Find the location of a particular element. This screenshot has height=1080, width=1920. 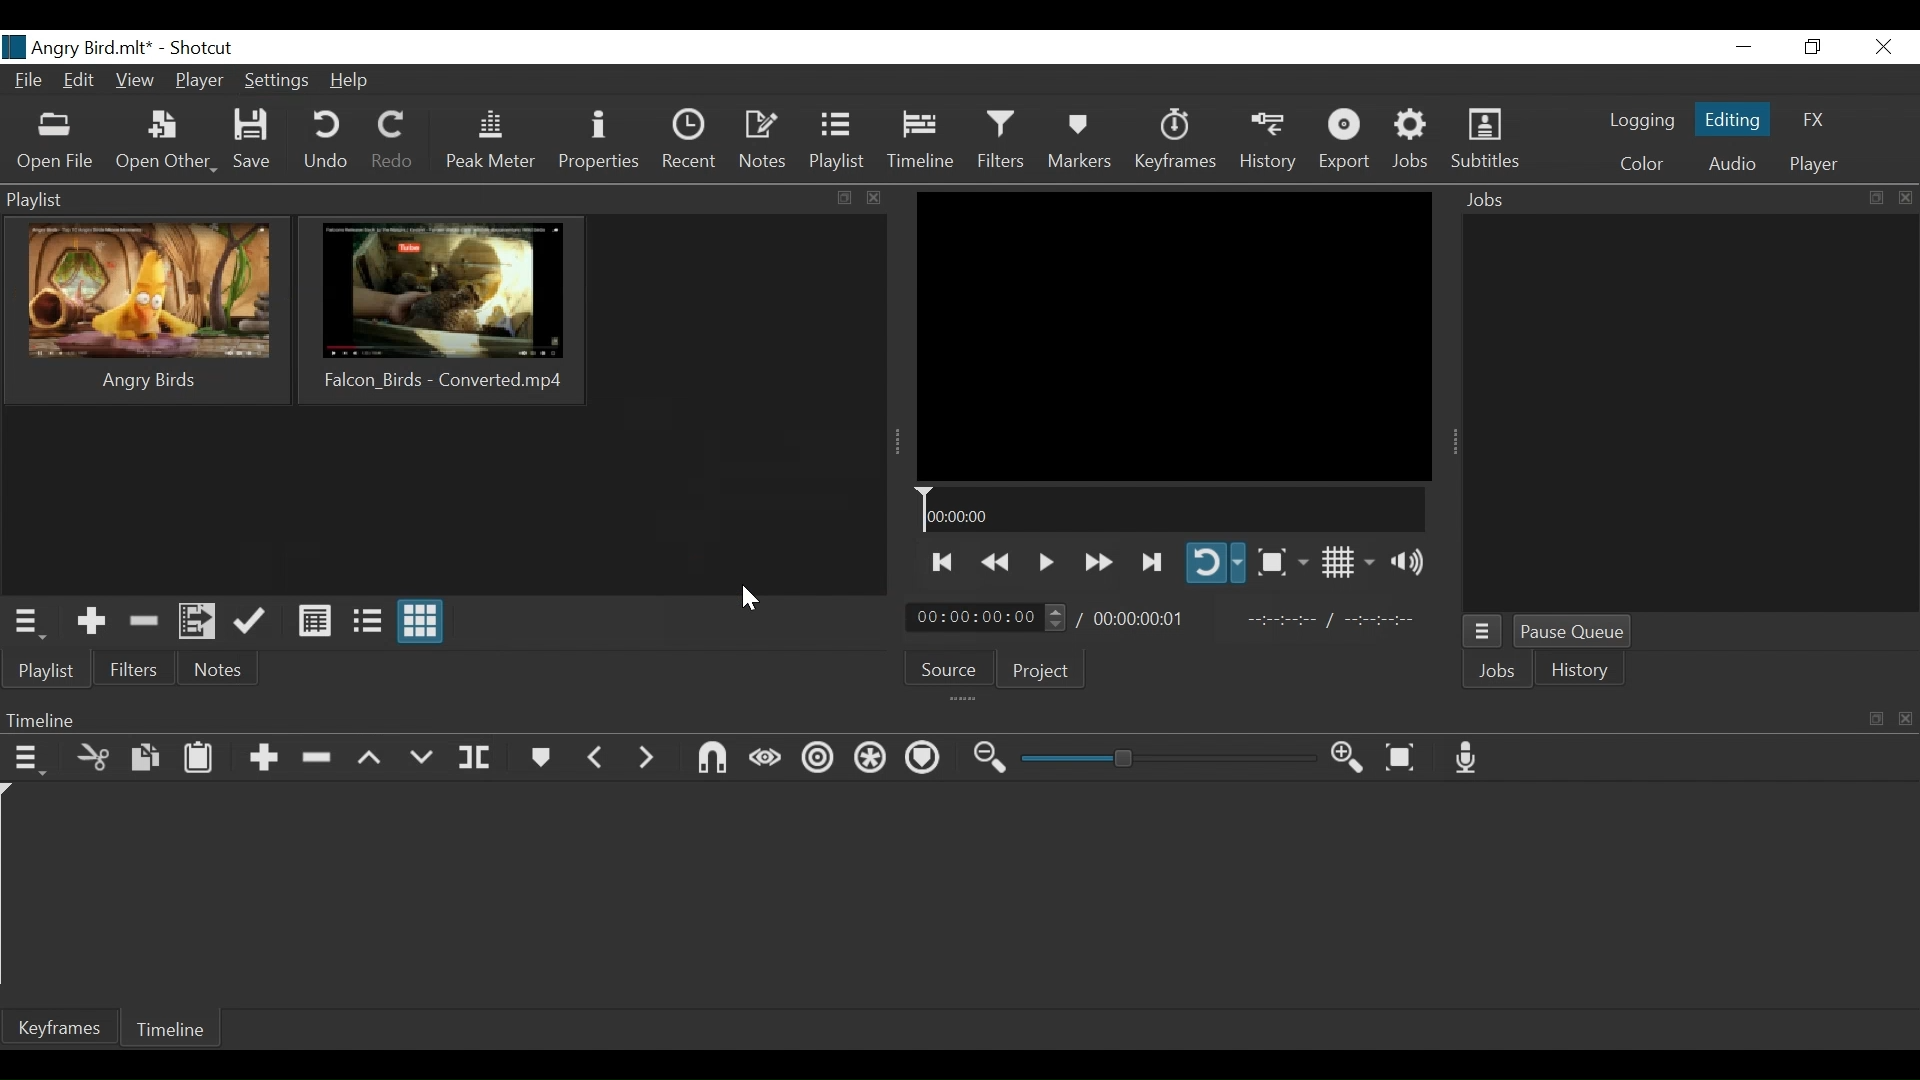

Copy is located at coordinates (146, 761).